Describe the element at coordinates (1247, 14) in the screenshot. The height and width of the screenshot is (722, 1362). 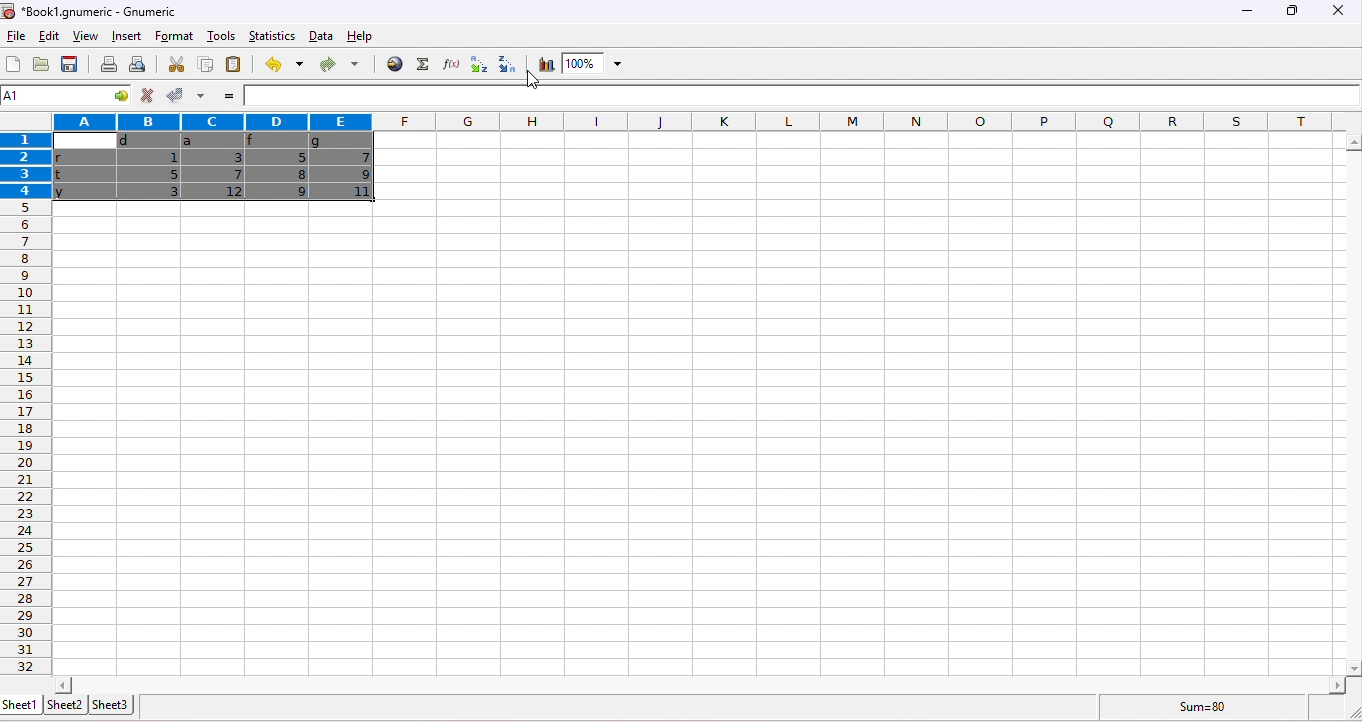
I see `minimize` at that location.